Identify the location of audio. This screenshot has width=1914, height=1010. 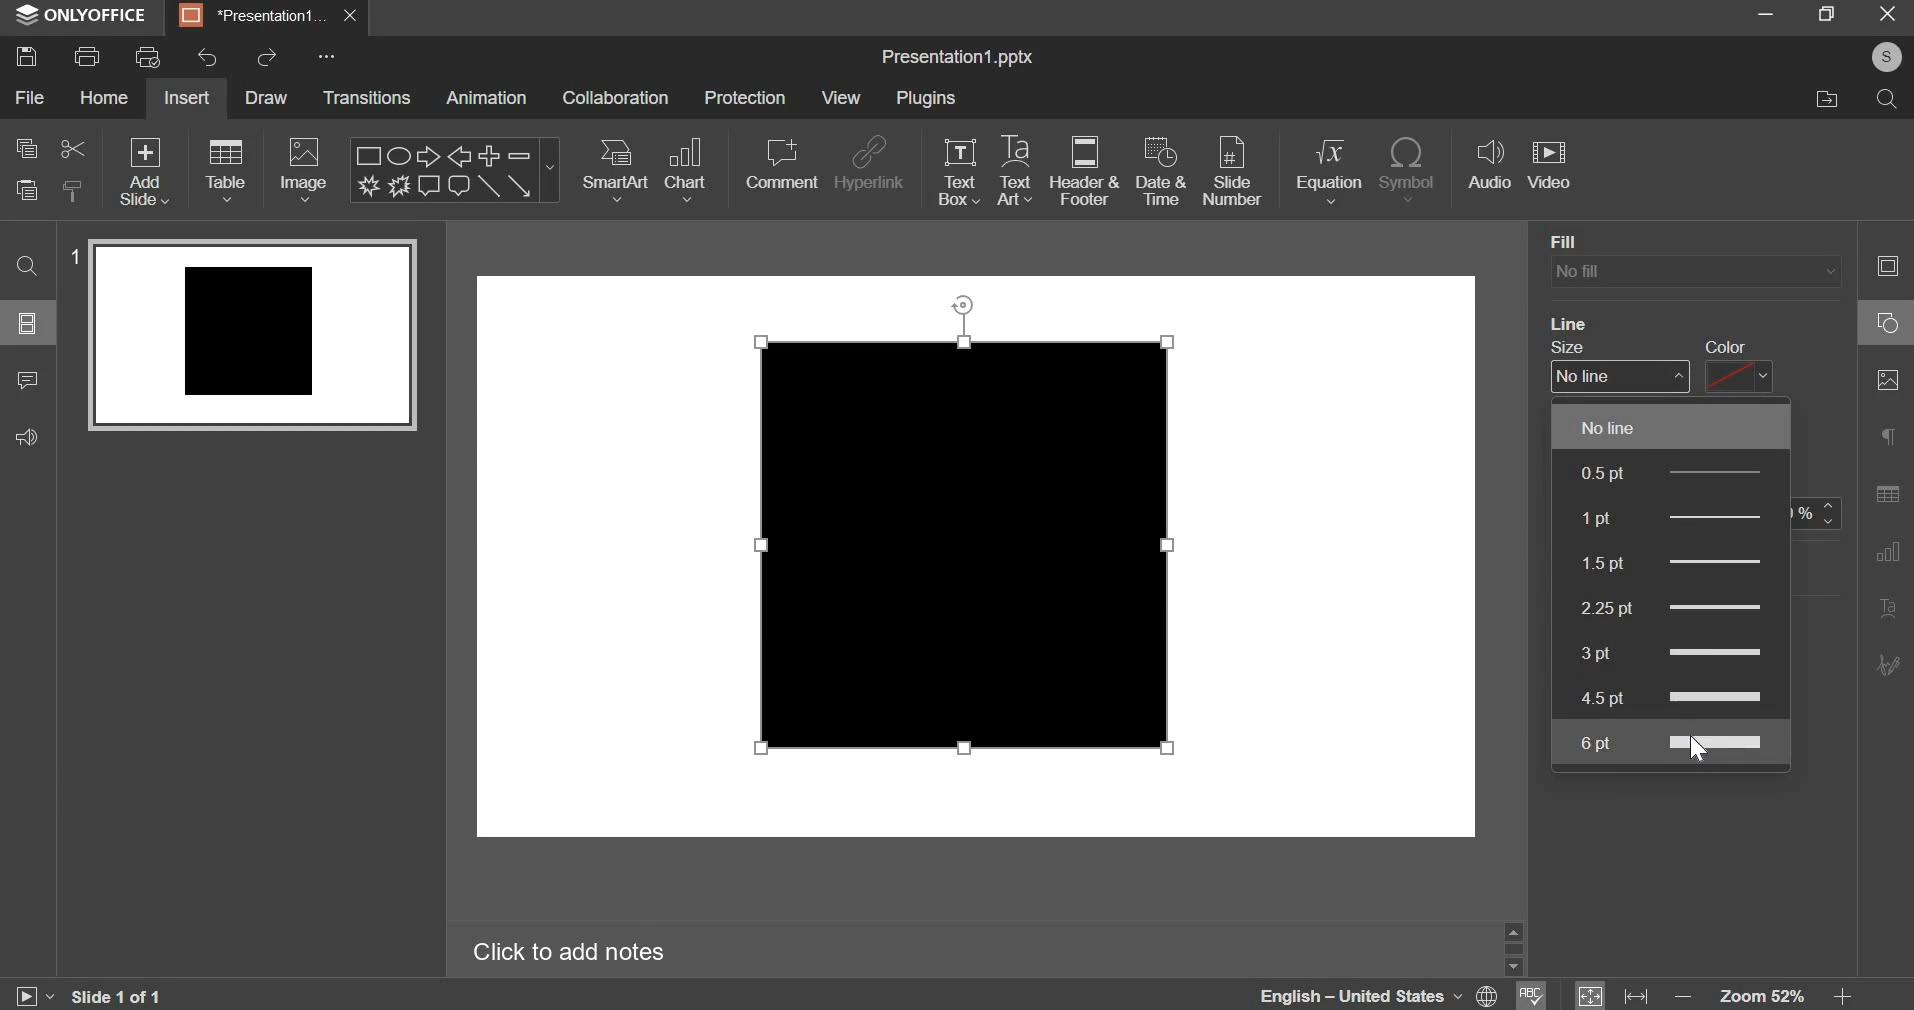
(1491, 165).